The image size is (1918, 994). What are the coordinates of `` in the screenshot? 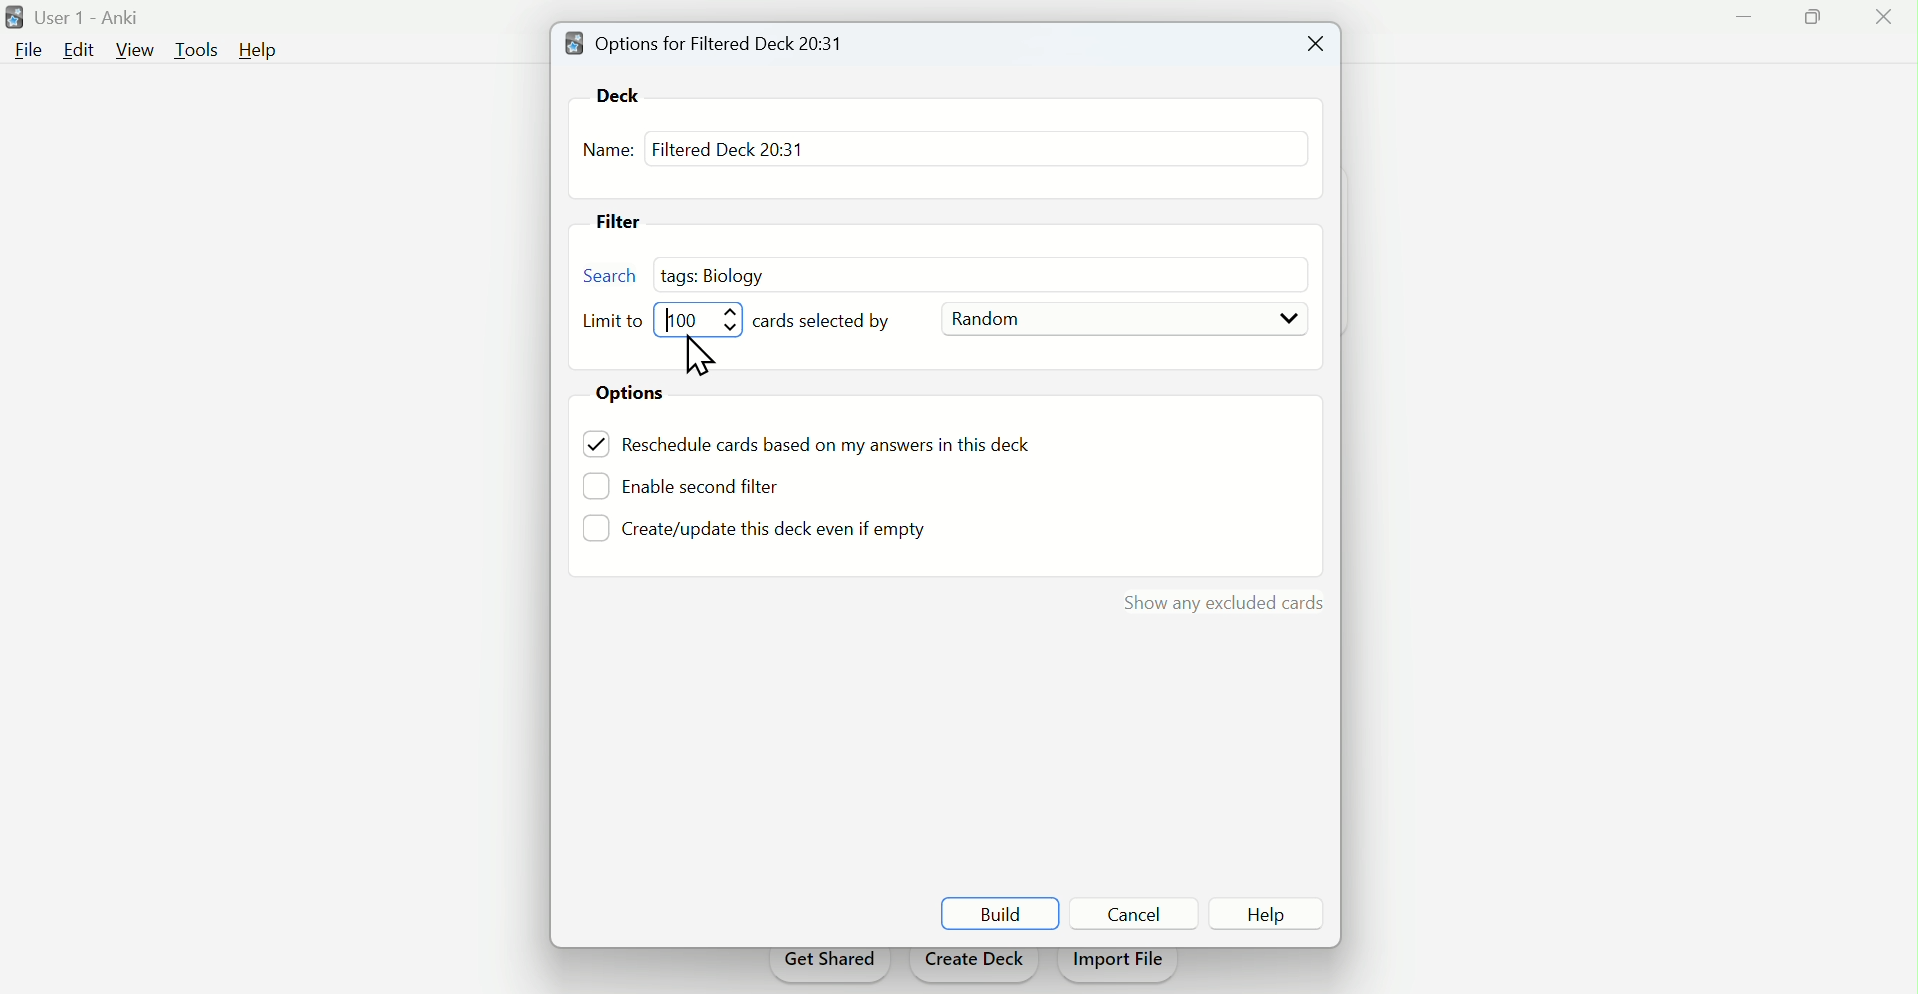 It's located at (1139, 913).